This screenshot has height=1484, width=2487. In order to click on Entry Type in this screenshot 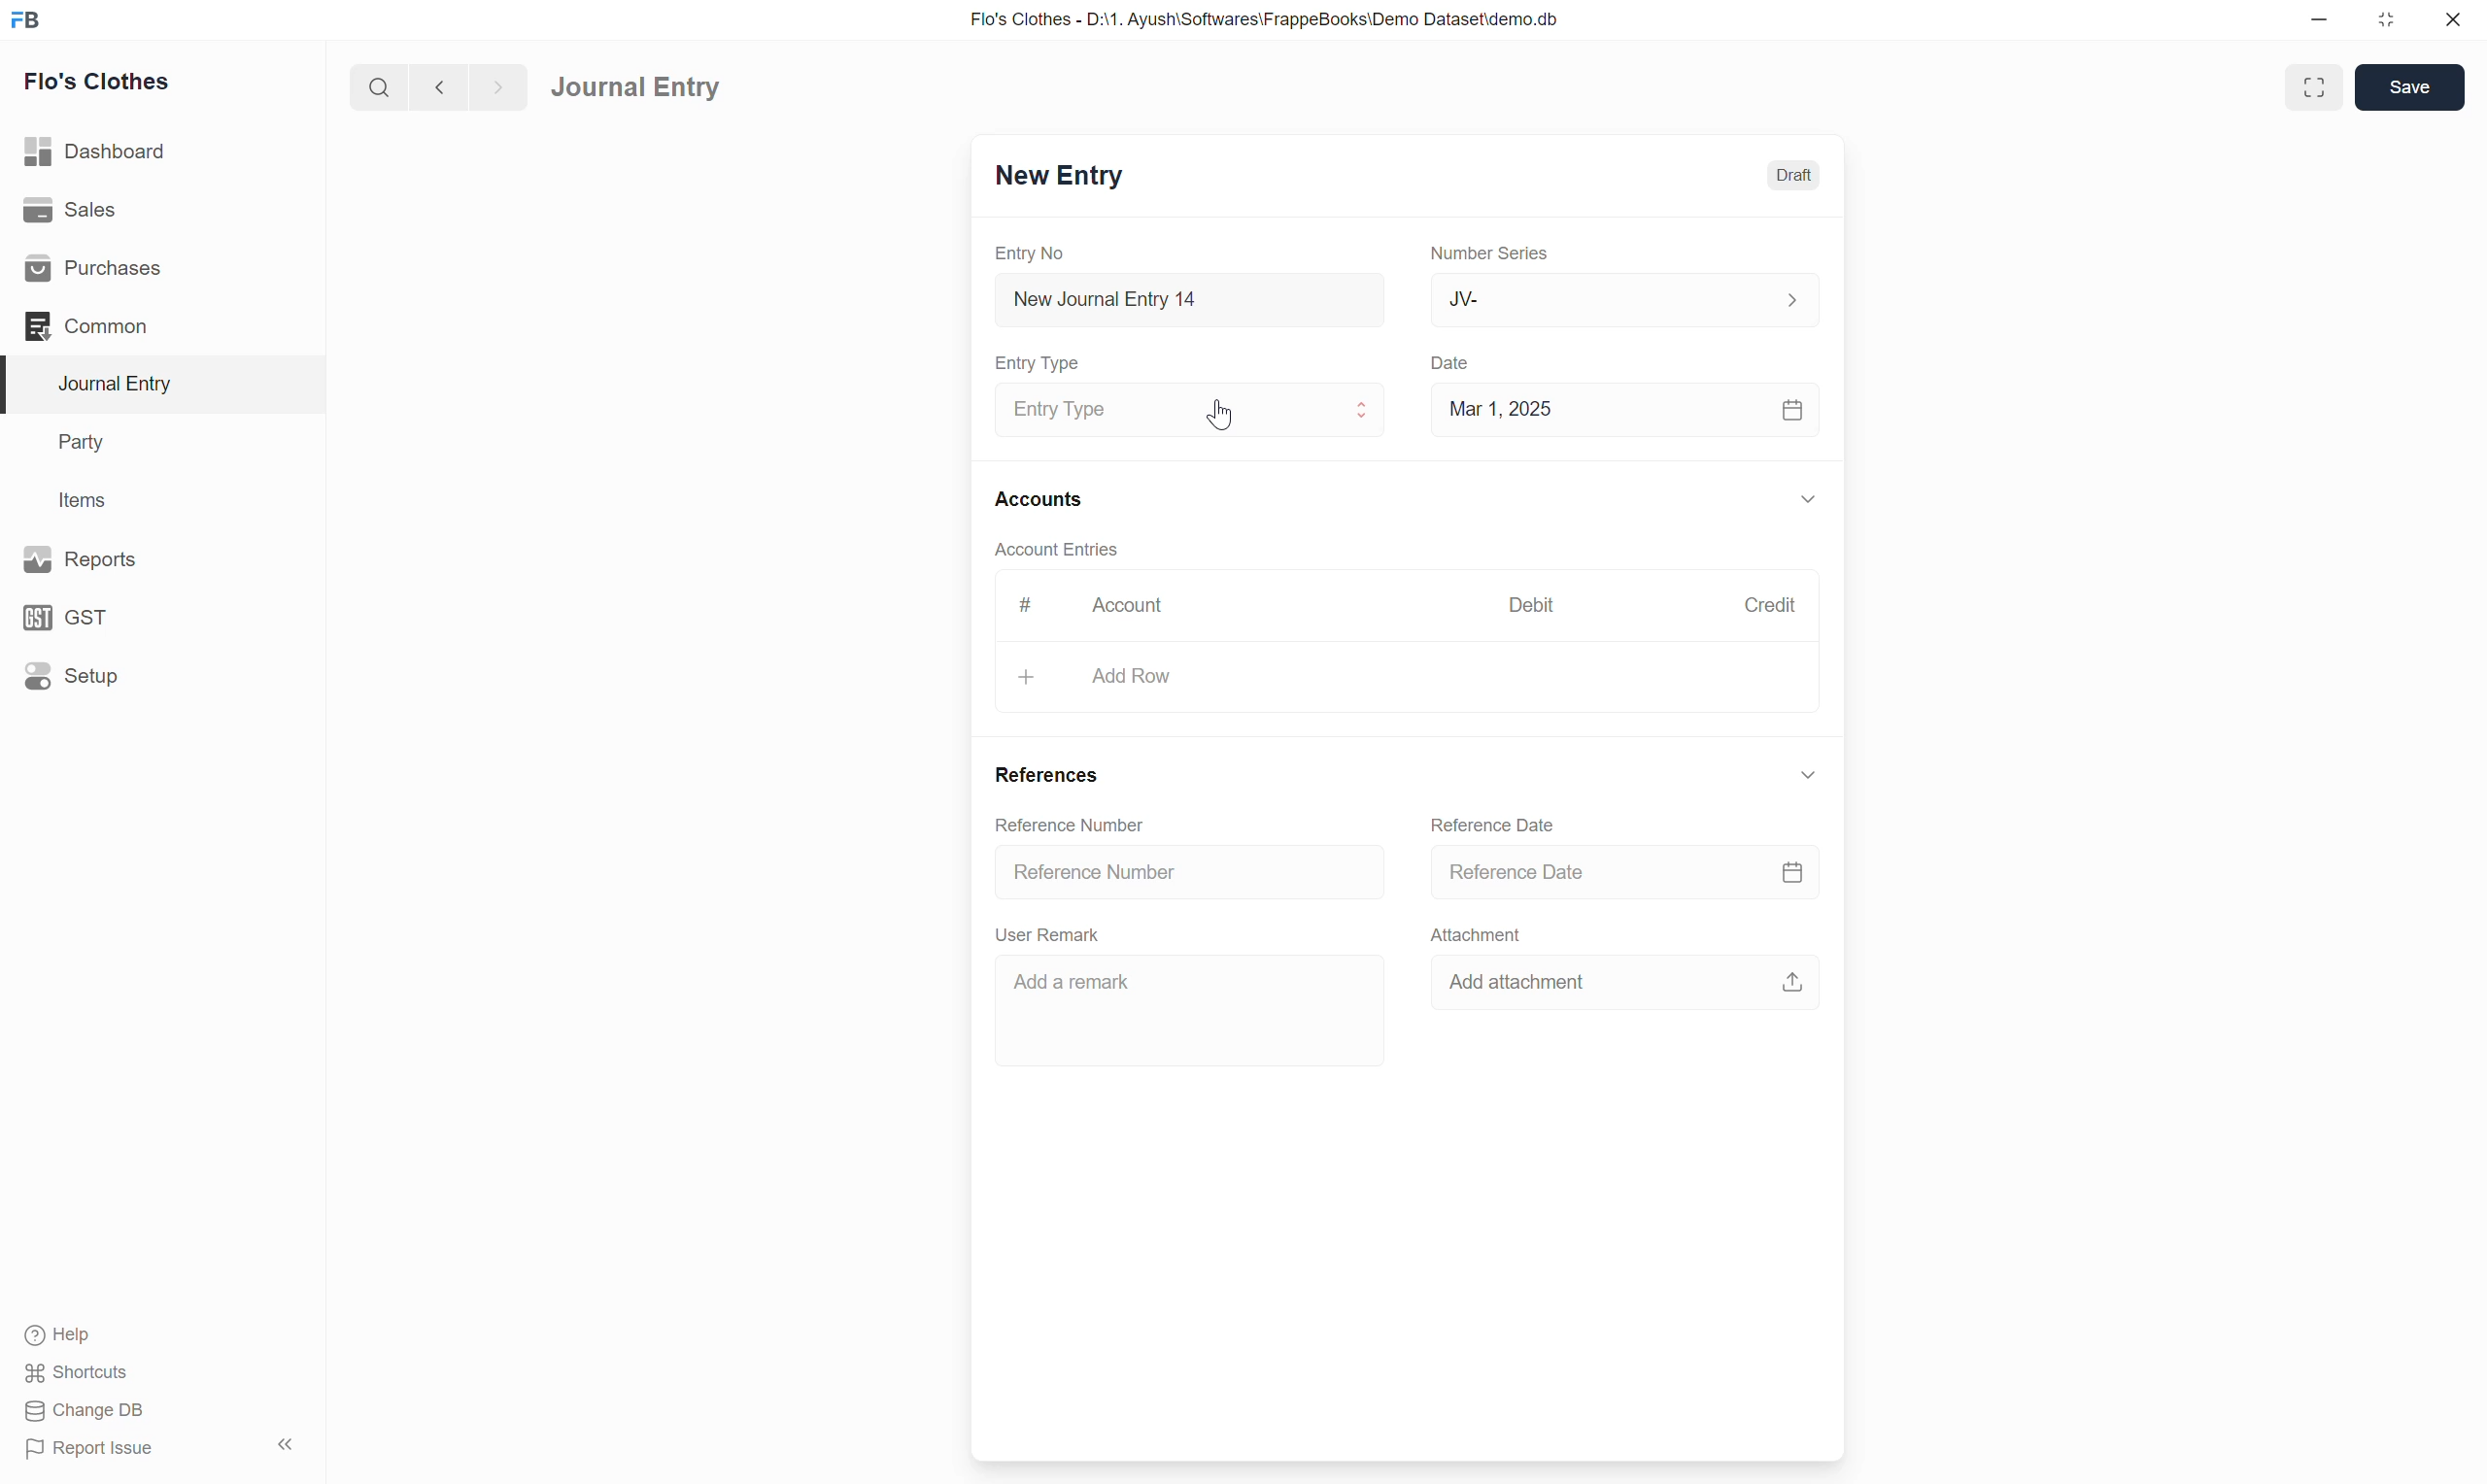, I will do `click(1044, 363)`.